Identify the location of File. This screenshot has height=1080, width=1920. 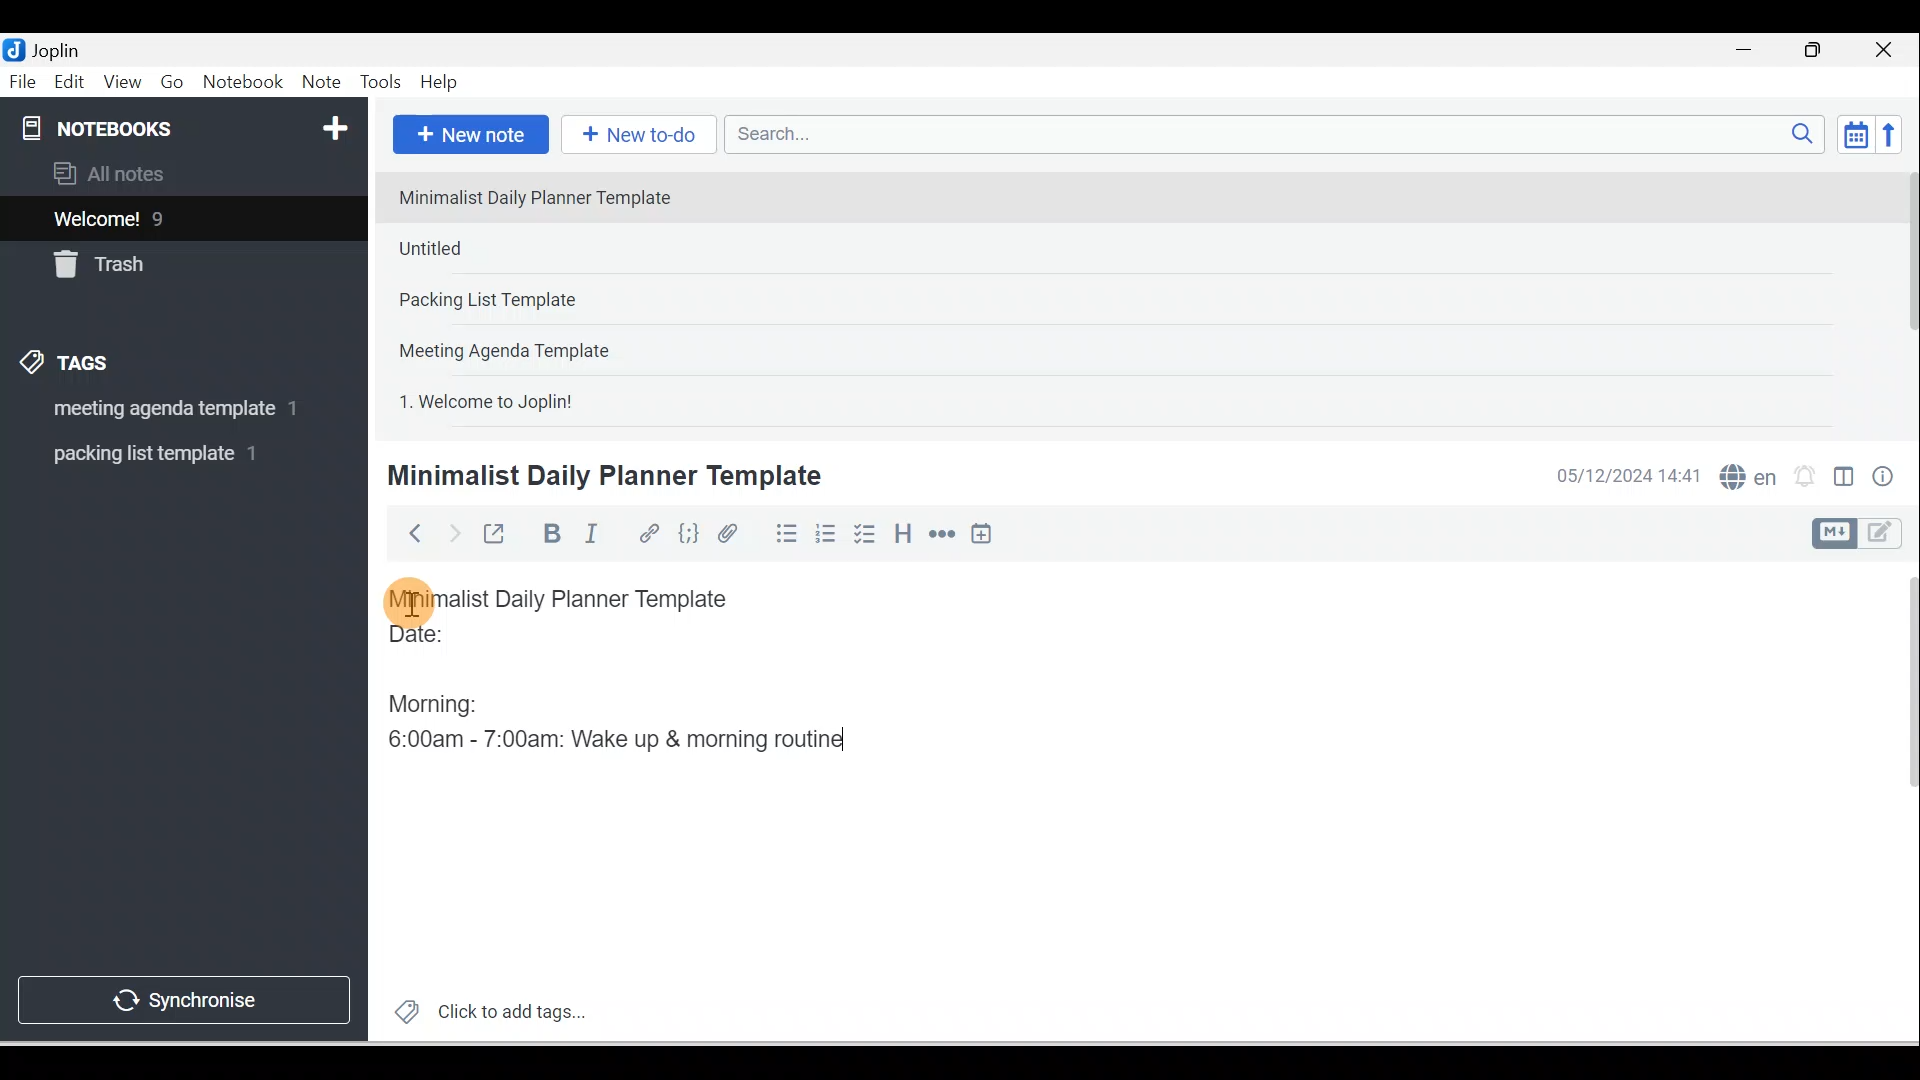
(24, 80).